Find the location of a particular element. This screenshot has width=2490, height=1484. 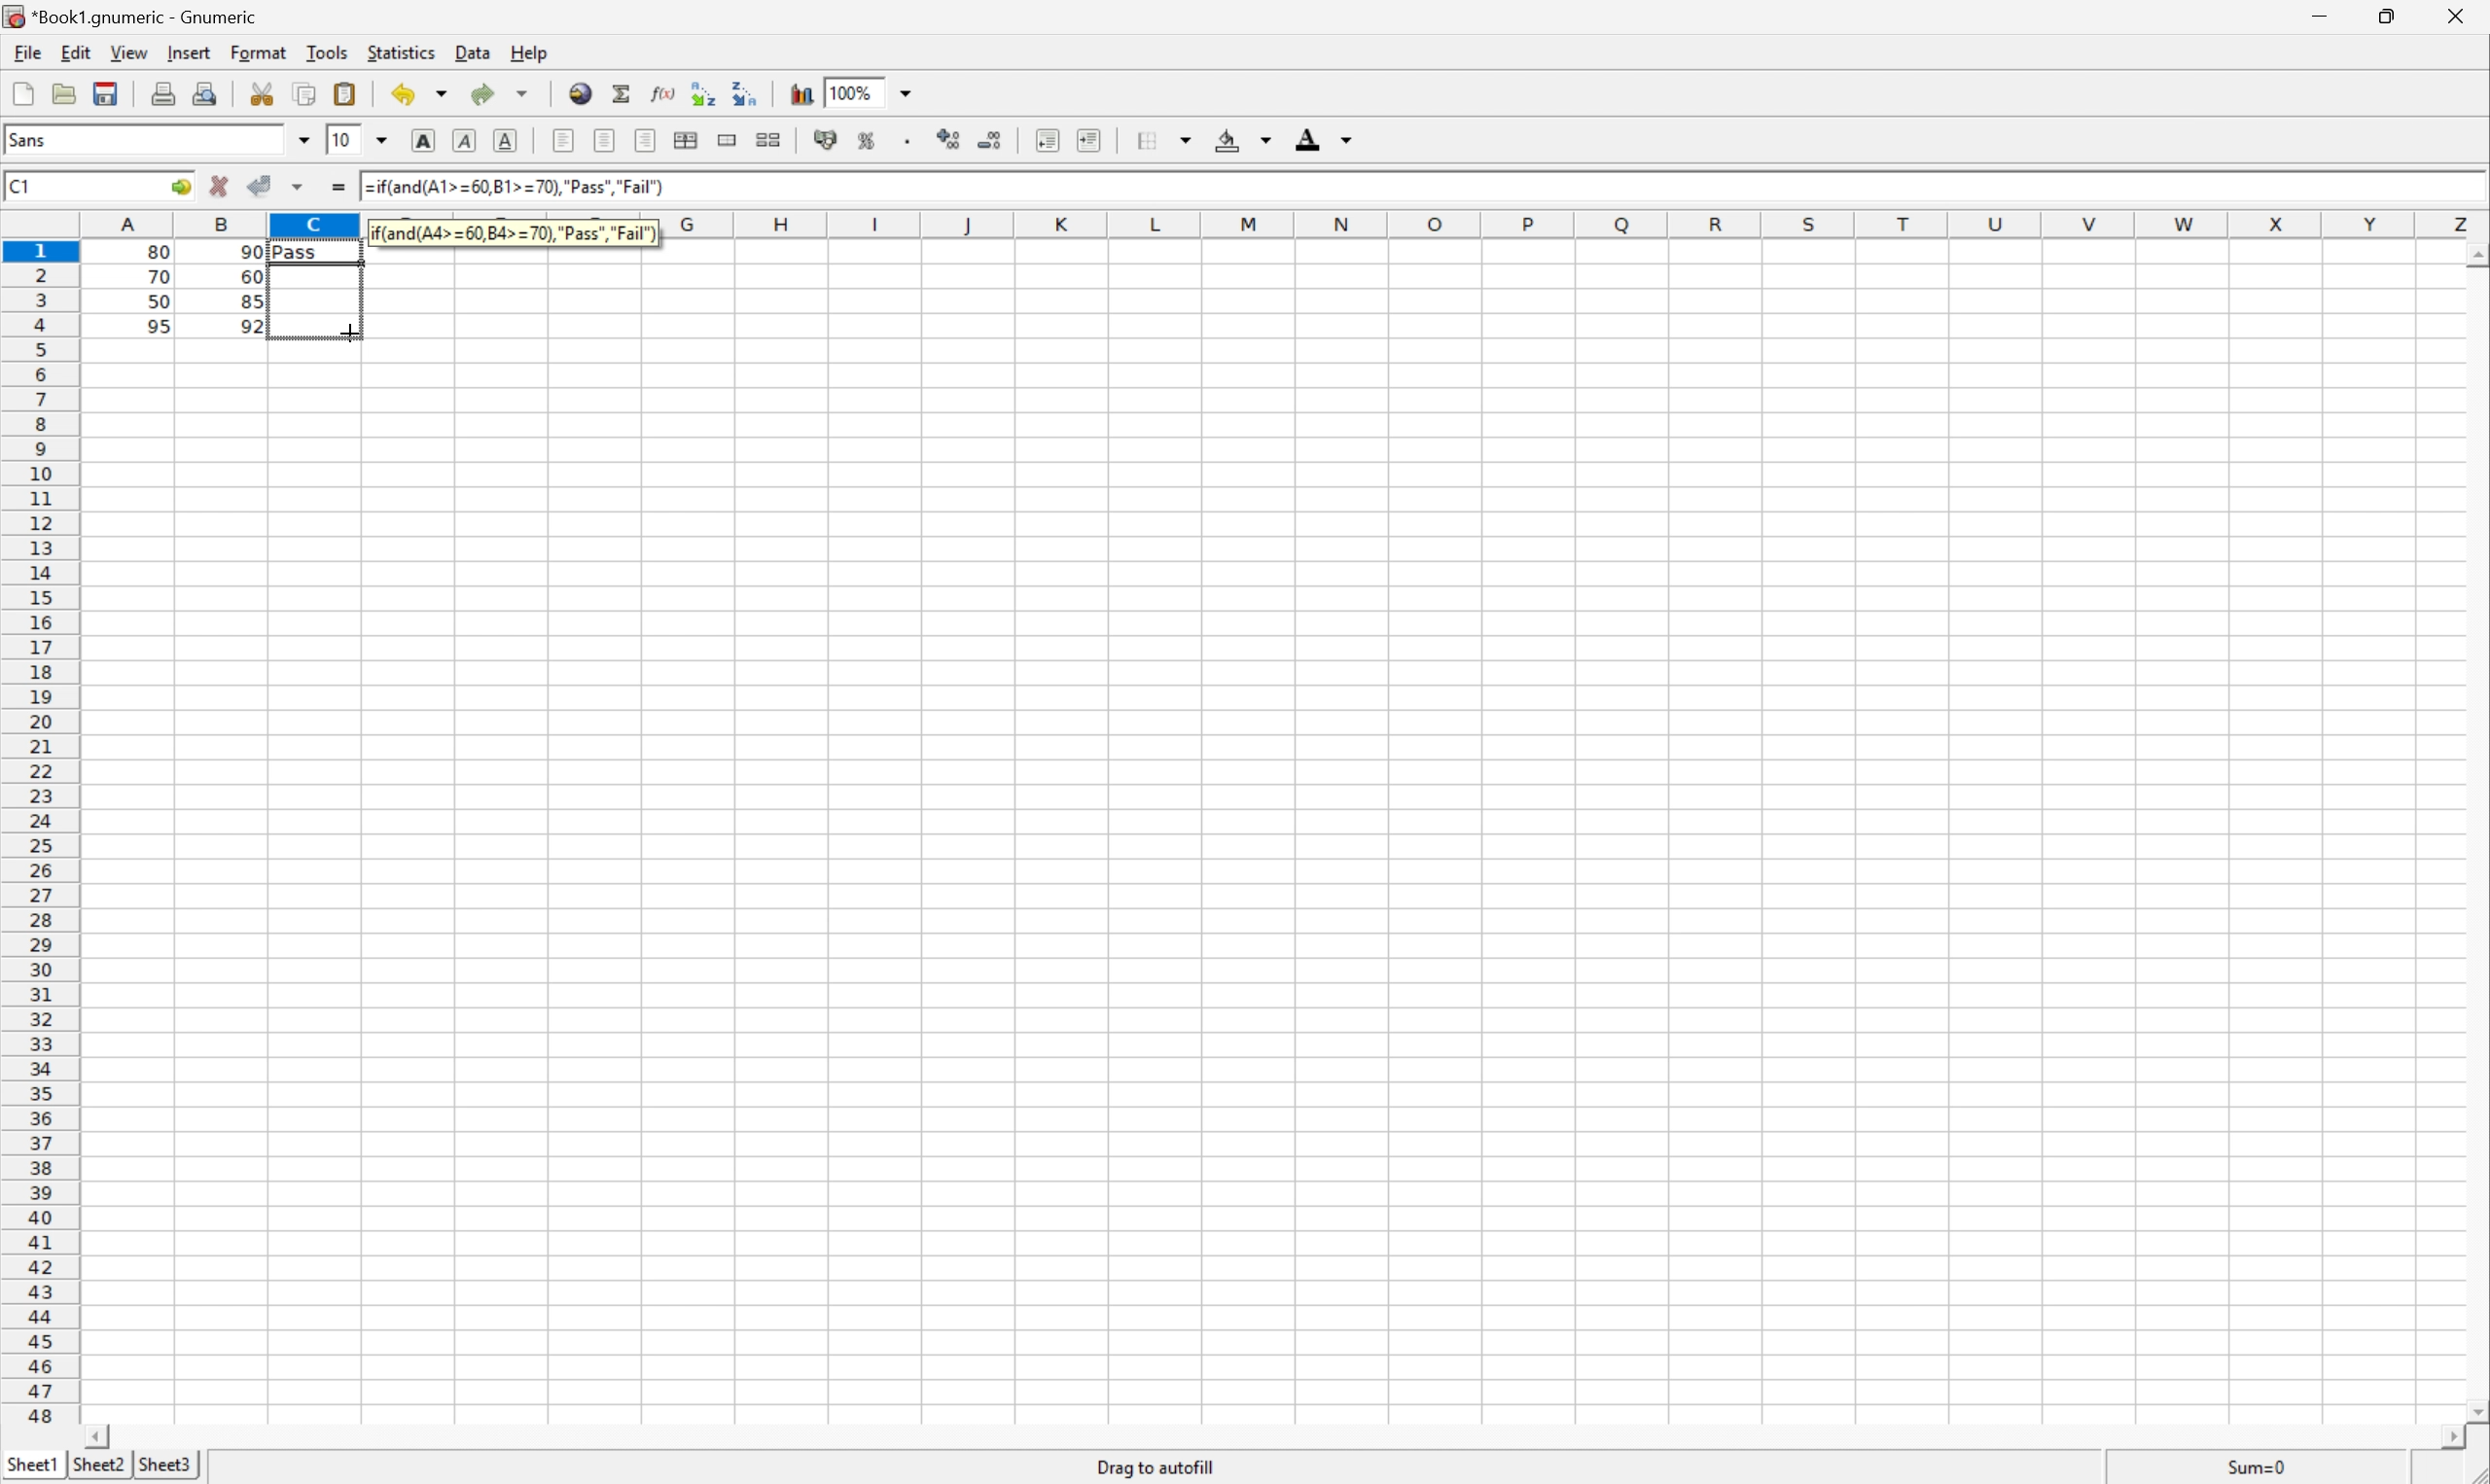

Save the current file is located at coordinates (104, 91).